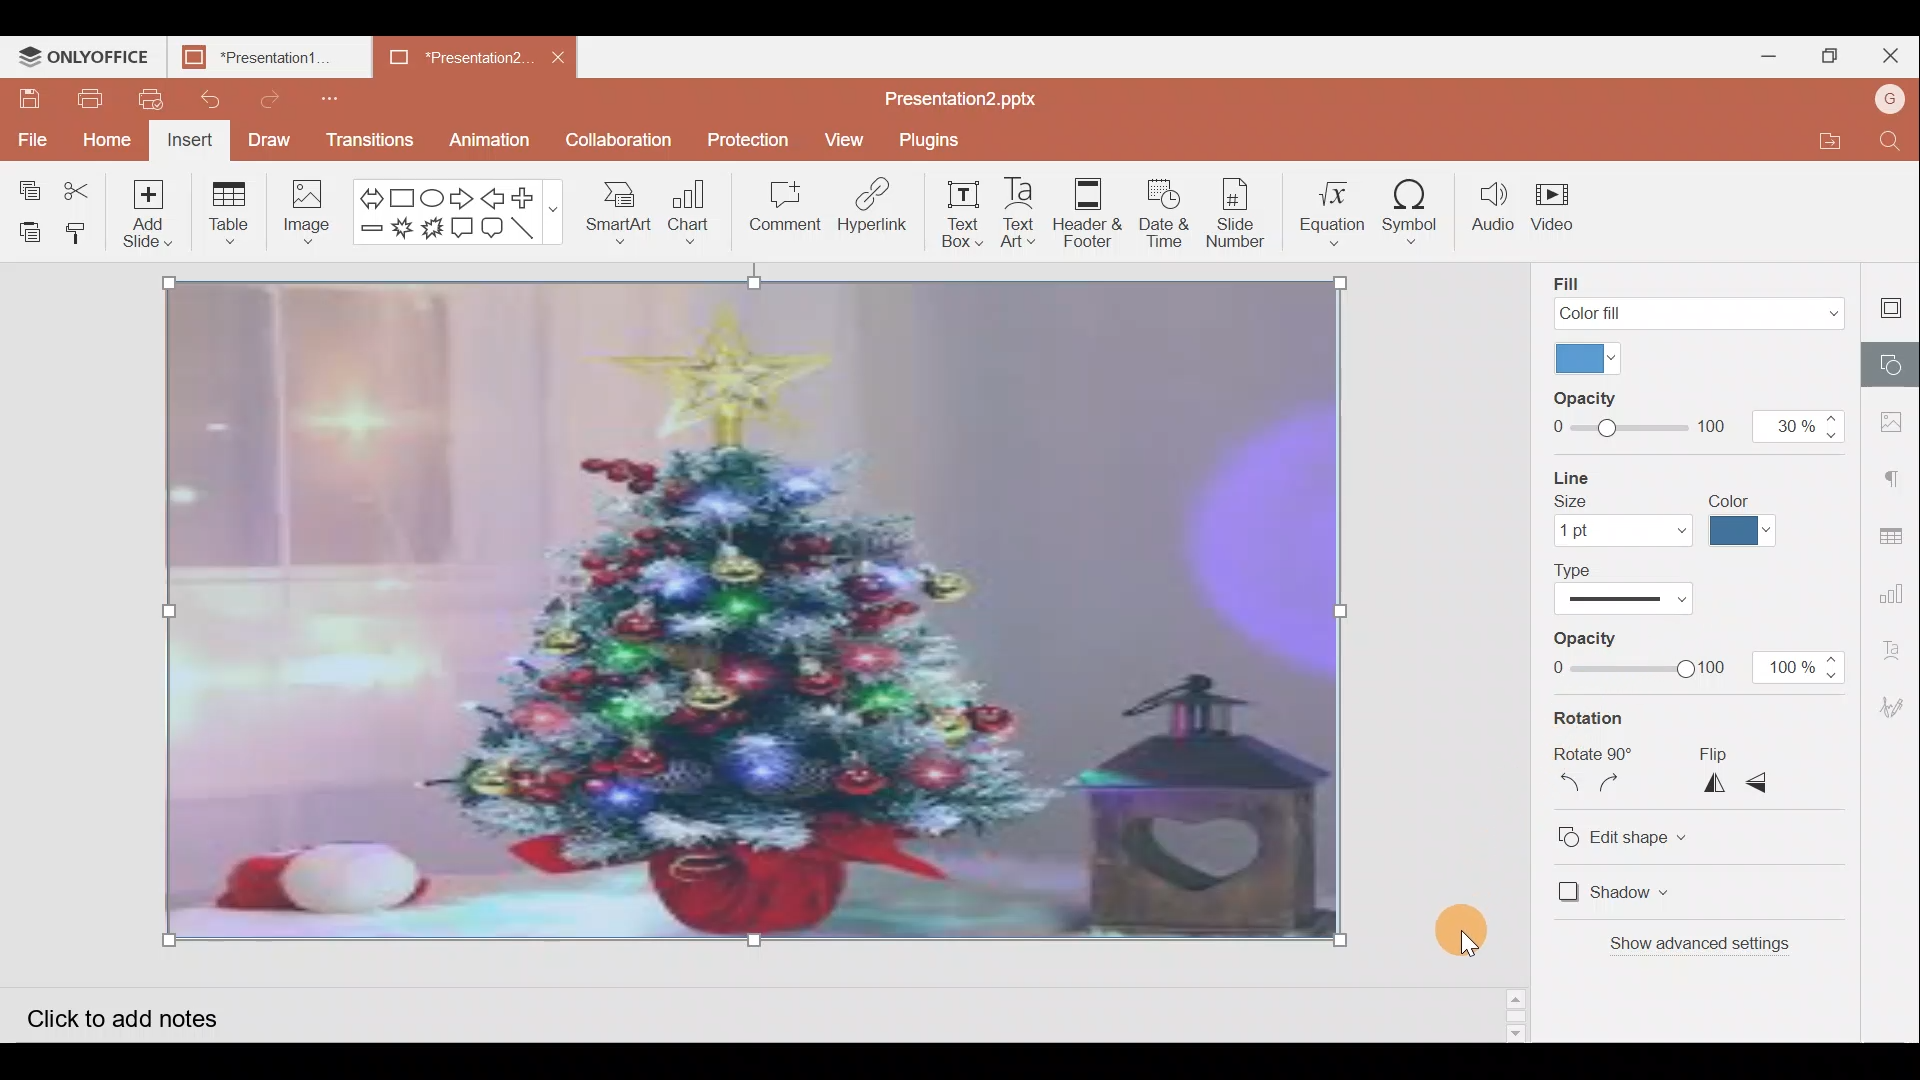 The height and width of the screenshot is (1080, 1920). What do you see at coordinates (1798, 418) in the screenshot?
I see `30%` at bounding box center [1798, 418].